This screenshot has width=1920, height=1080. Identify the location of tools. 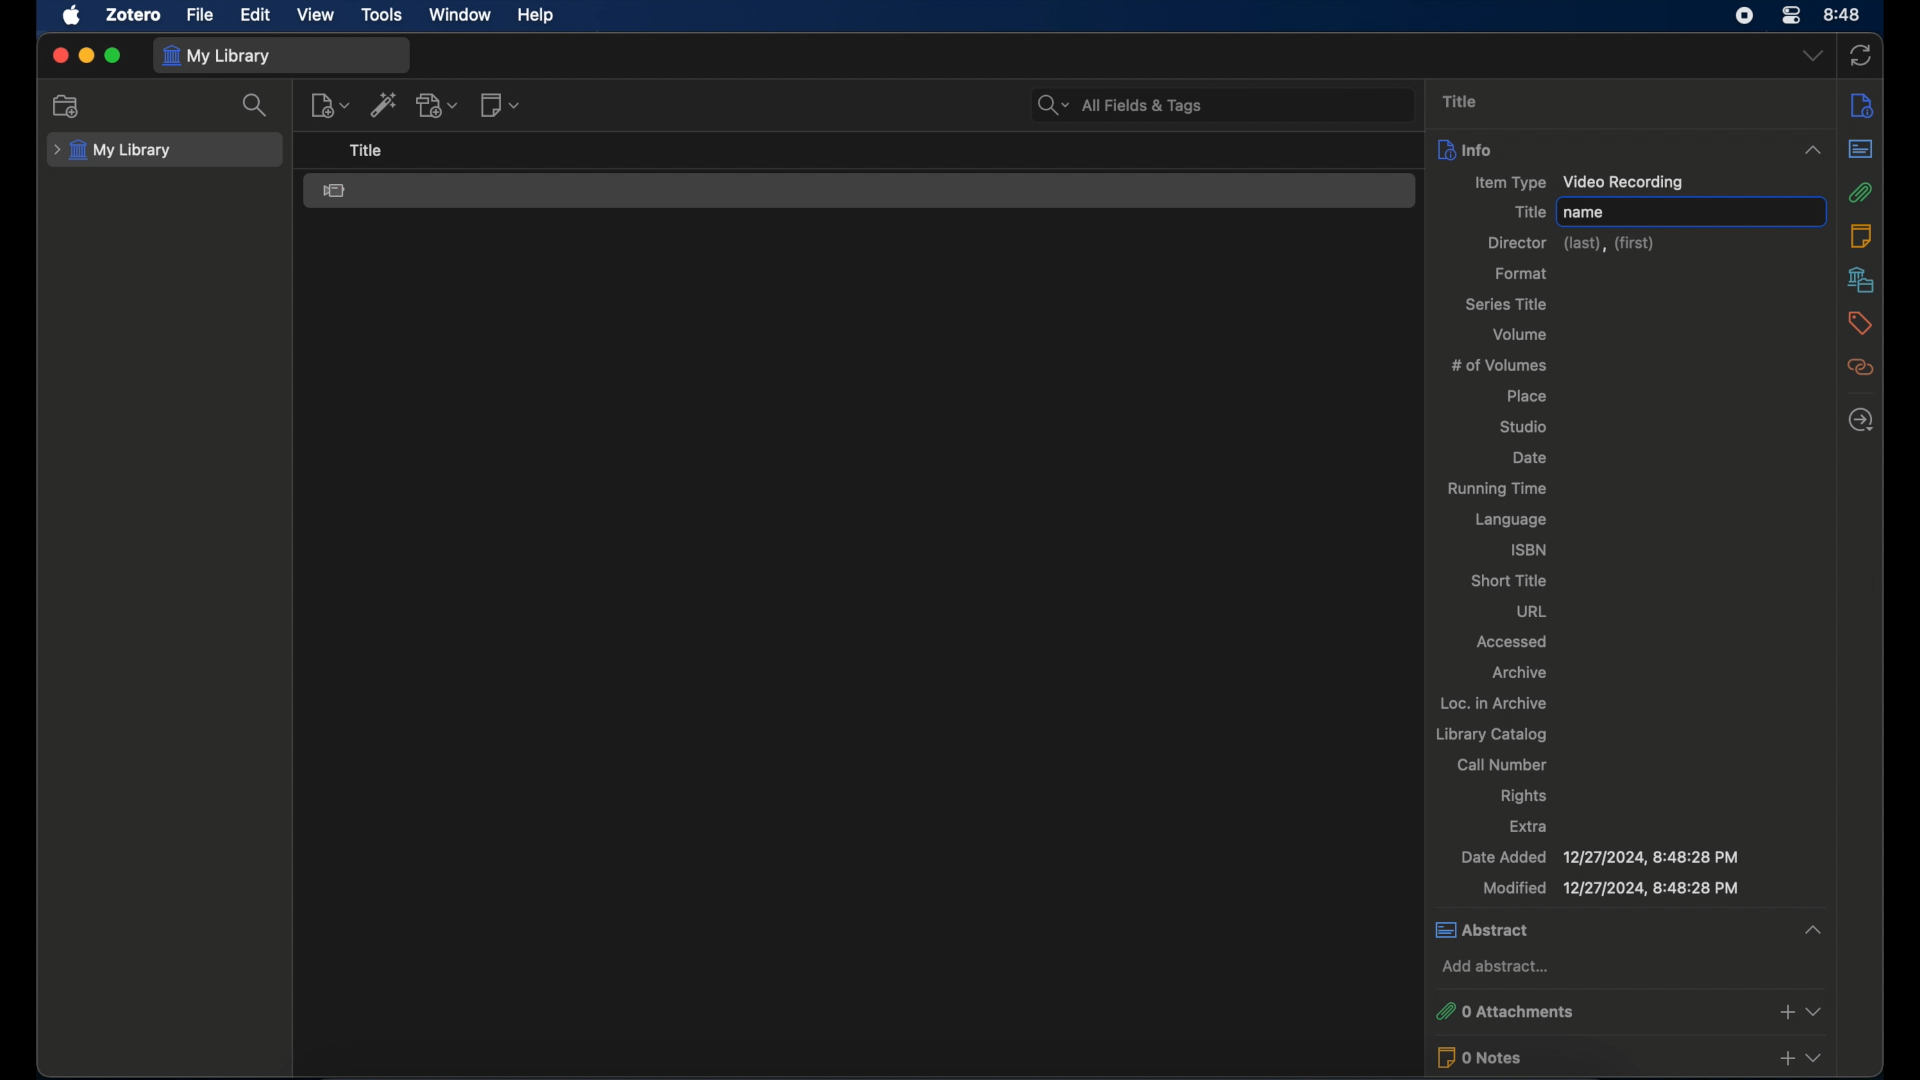
(382, 15).